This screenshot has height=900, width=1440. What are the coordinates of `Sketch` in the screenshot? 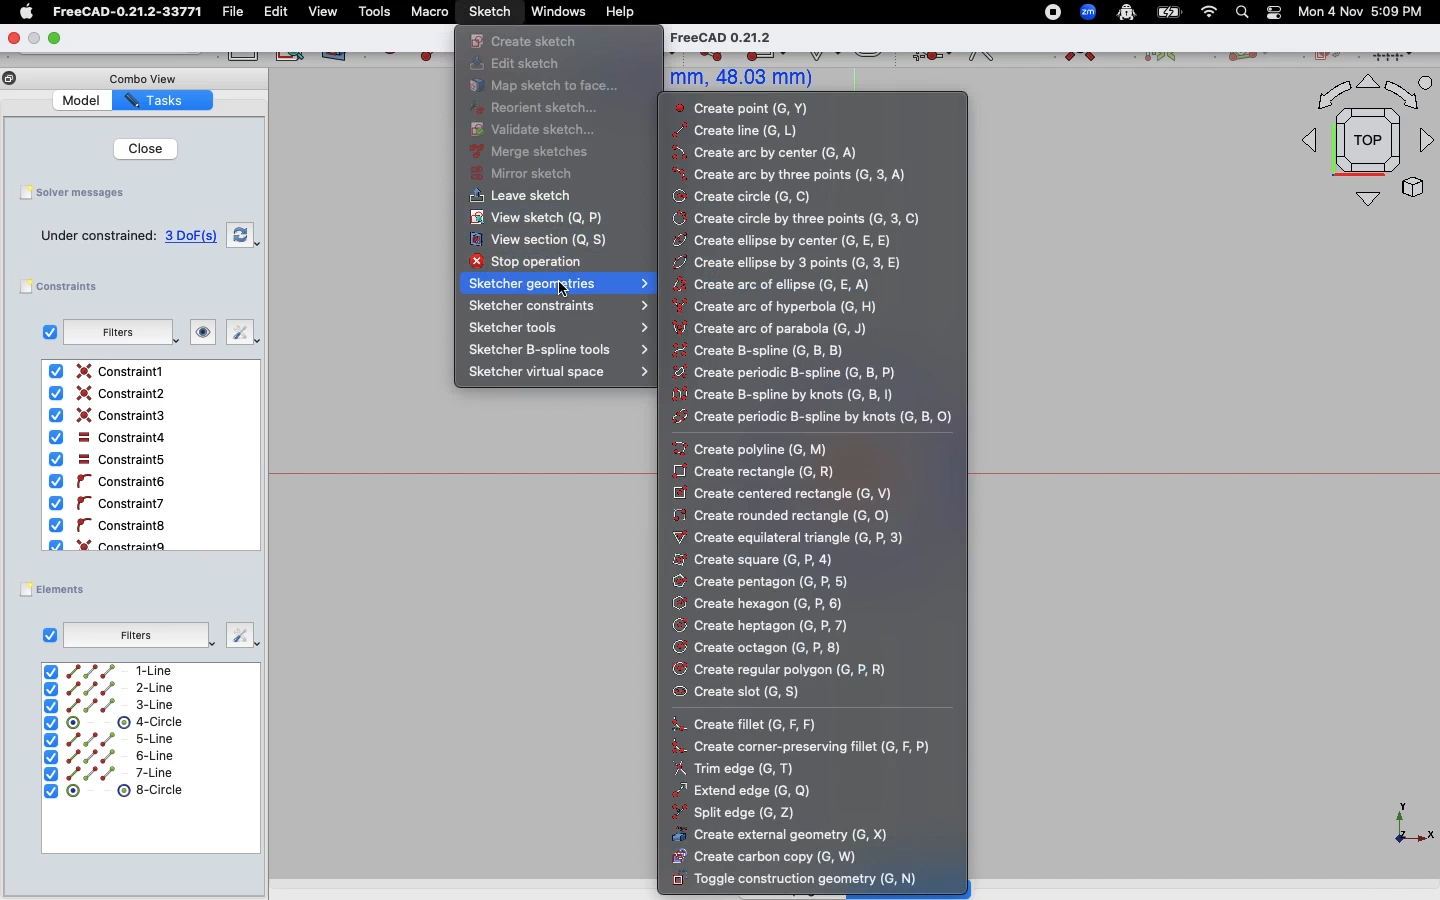 It's located at (491, 12).